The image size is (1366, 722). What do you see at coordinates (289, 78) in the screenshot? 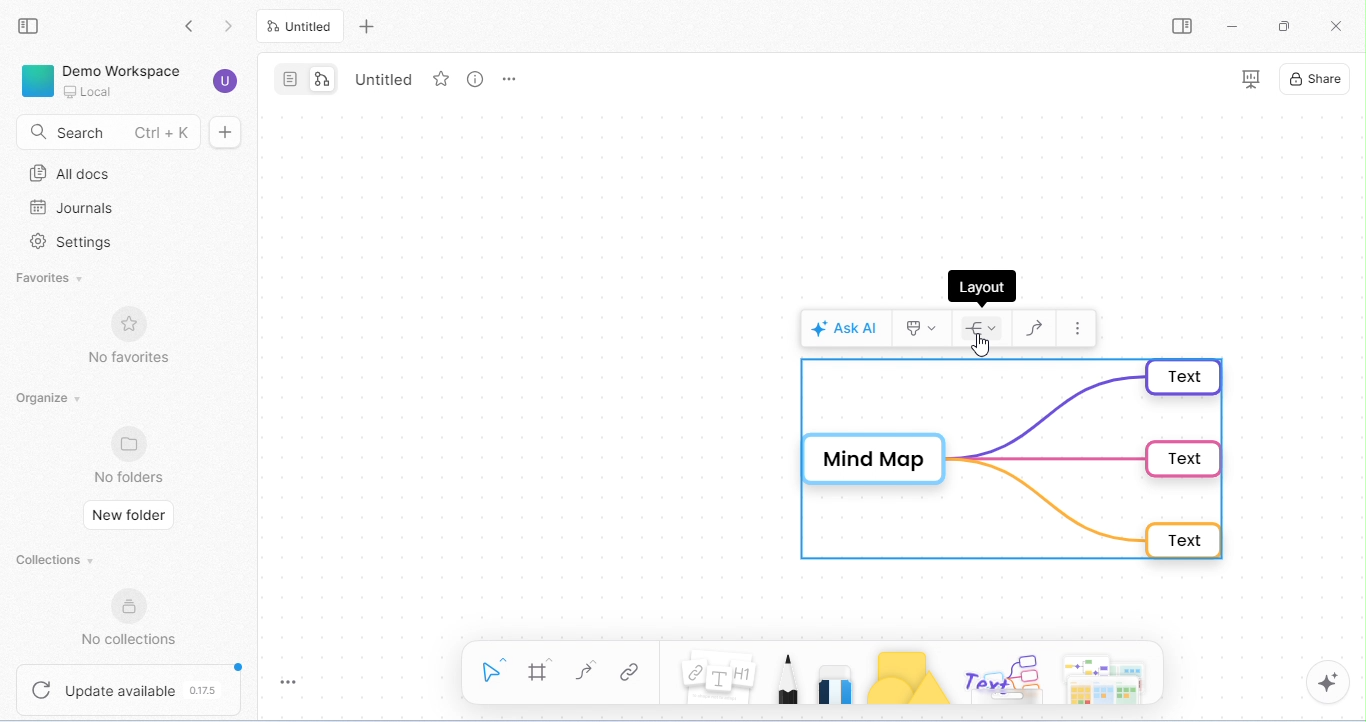
I see `page mode` at bounding box center [289, 78].